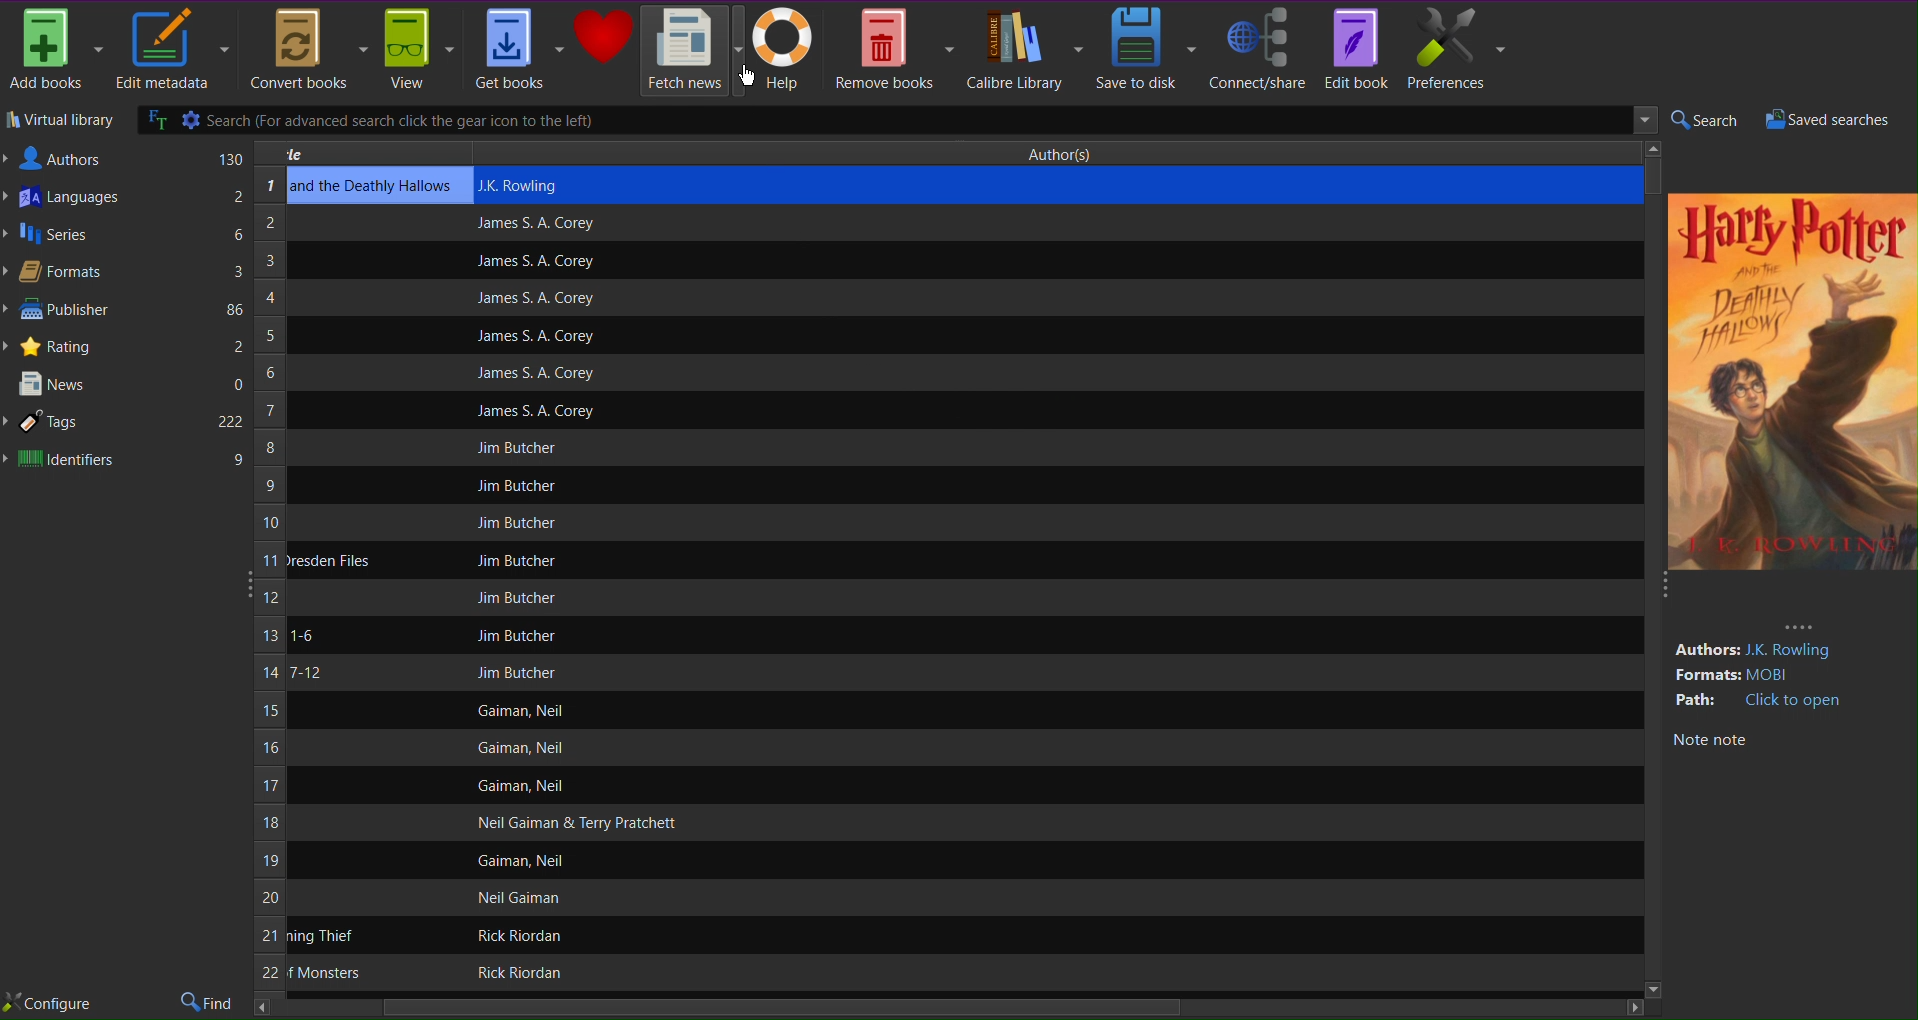 The width and height of the screenshot is (1918, 1020). Describe the element at coordinates (746, 76) in the screenshot. I see `cursor` at that location.